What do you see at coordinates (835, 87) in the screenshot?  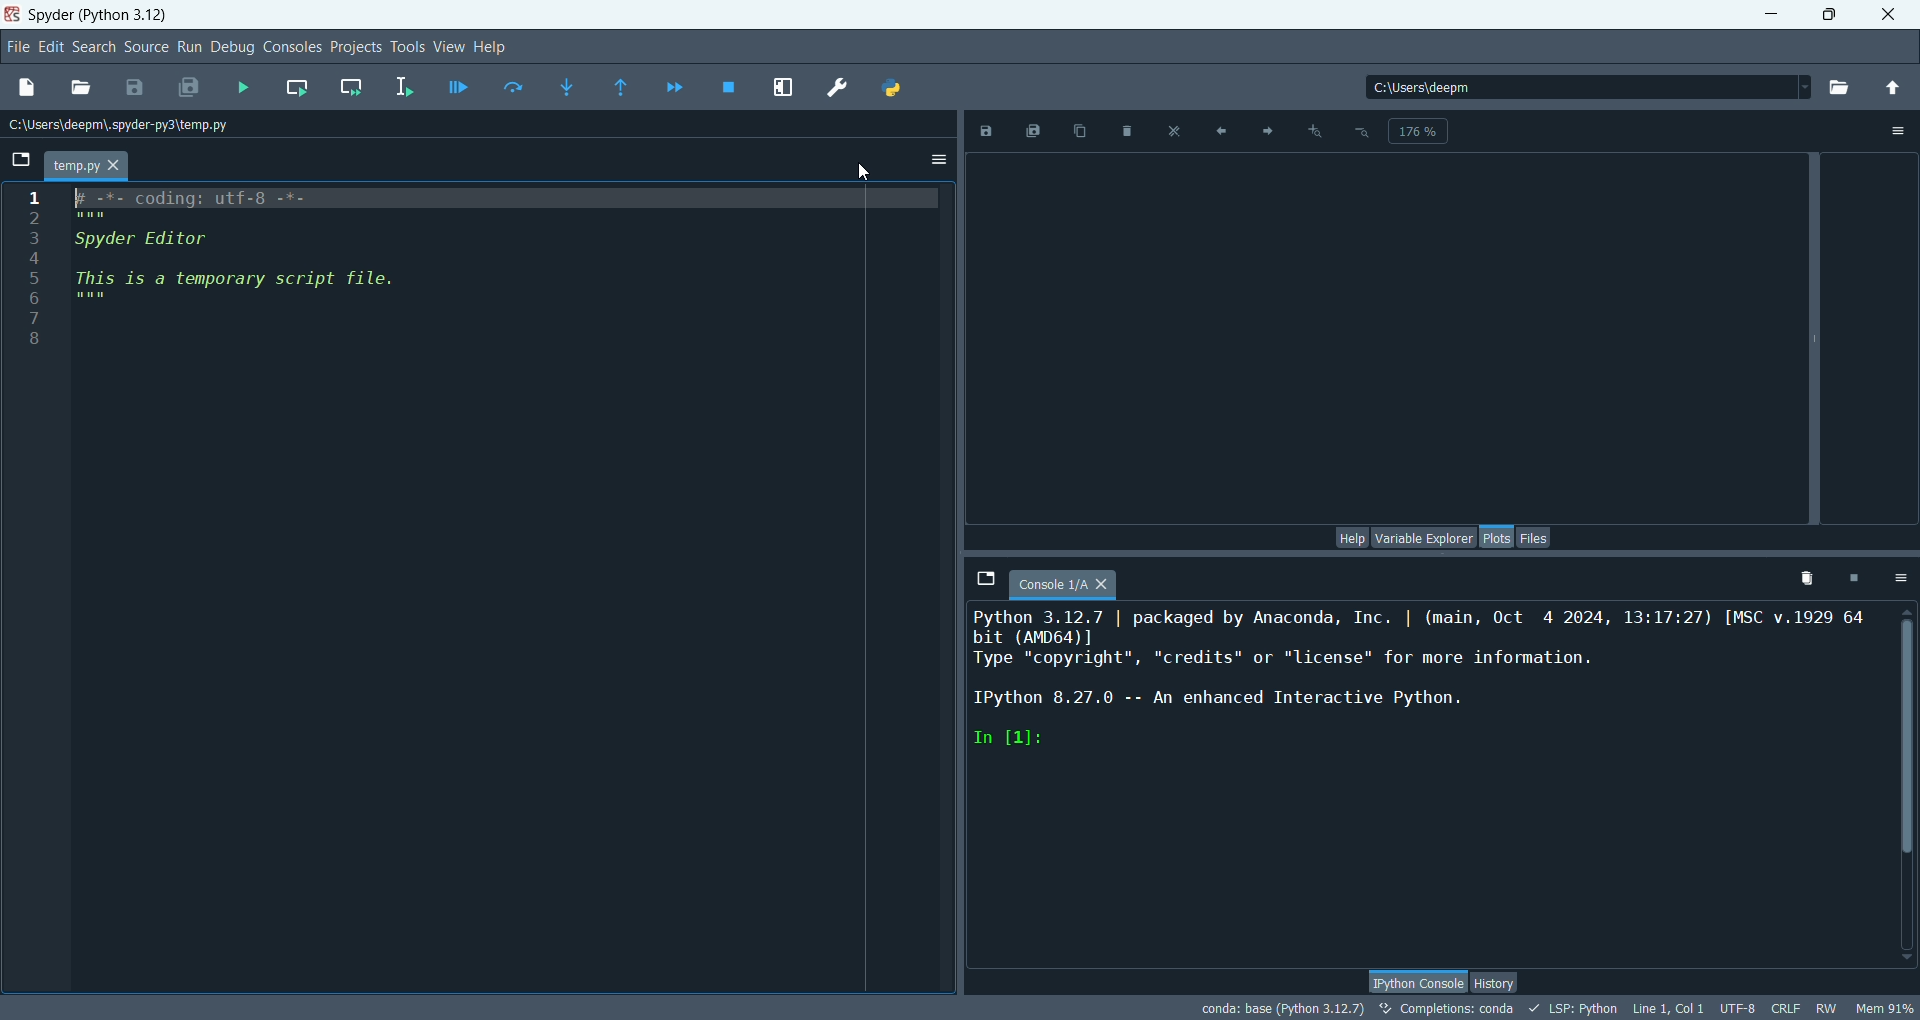 I see `preferences` at bounding box center [835, 87].